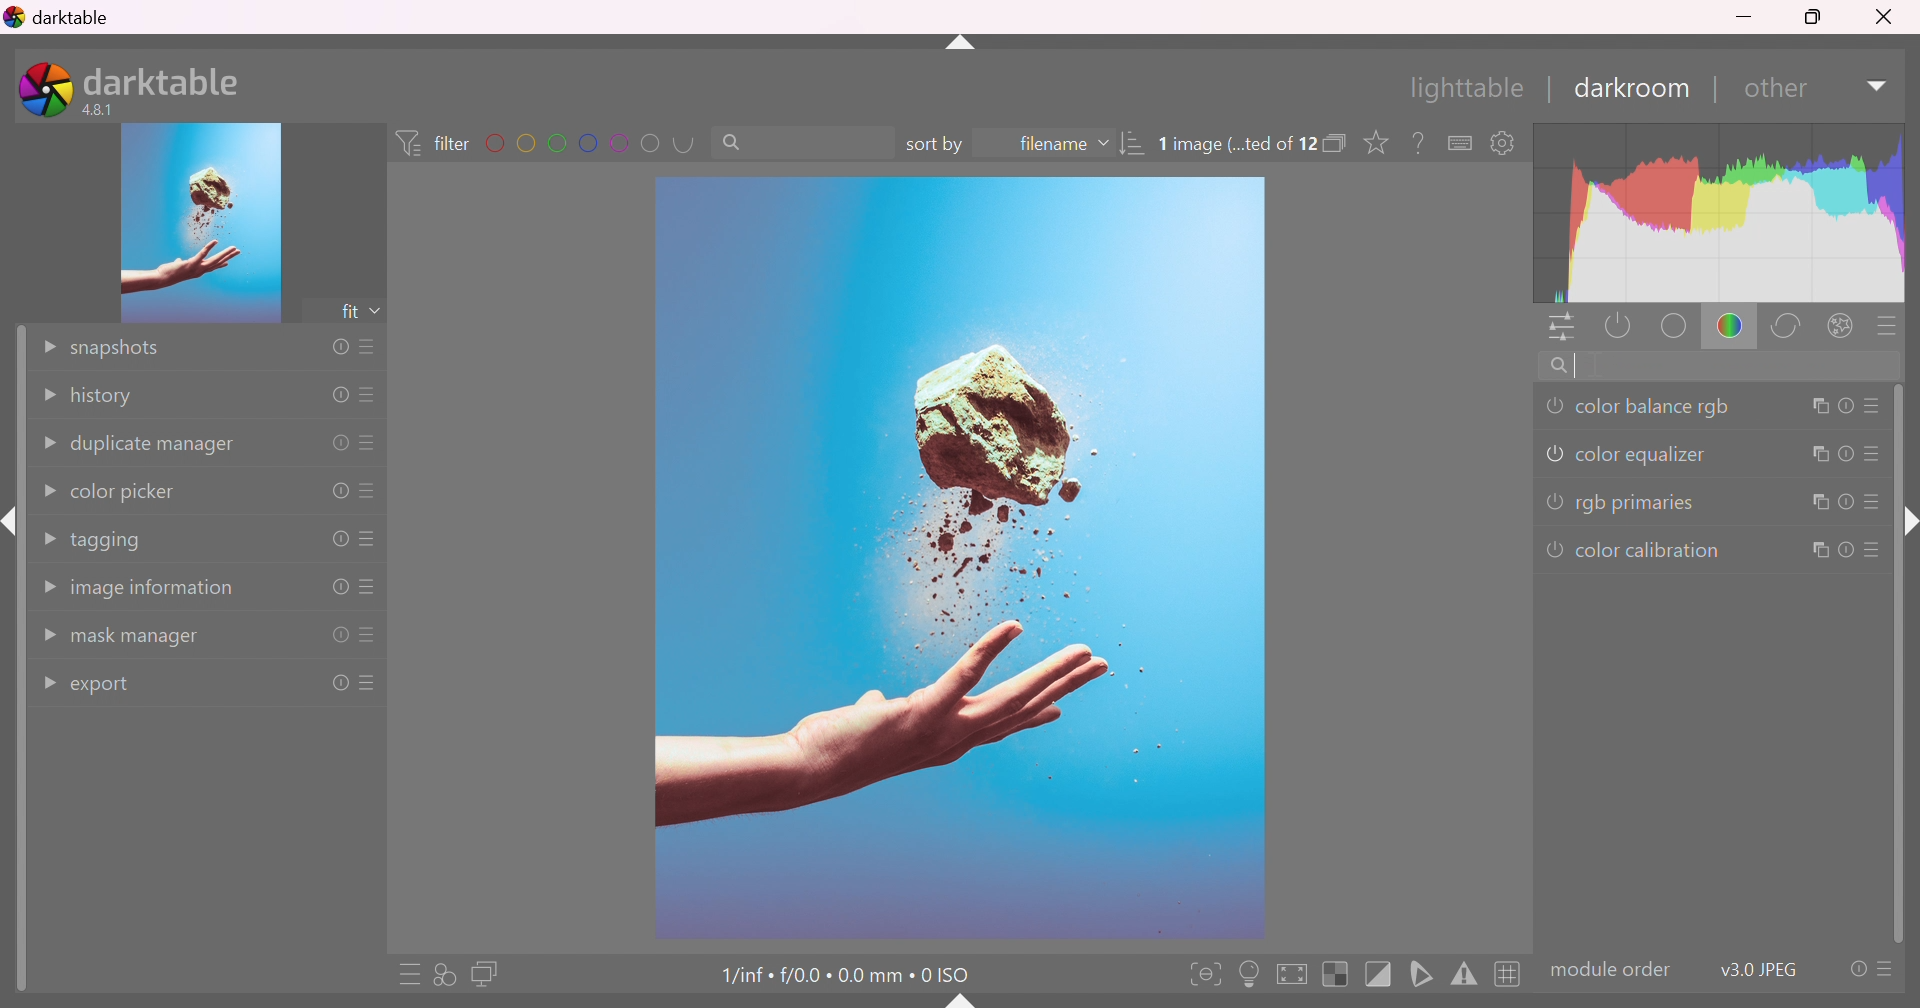 The image size is (1920, 1008). Describe the element at coordinates (962, 45) in the screenshot. I see `shift+ctrl+t` at that location.